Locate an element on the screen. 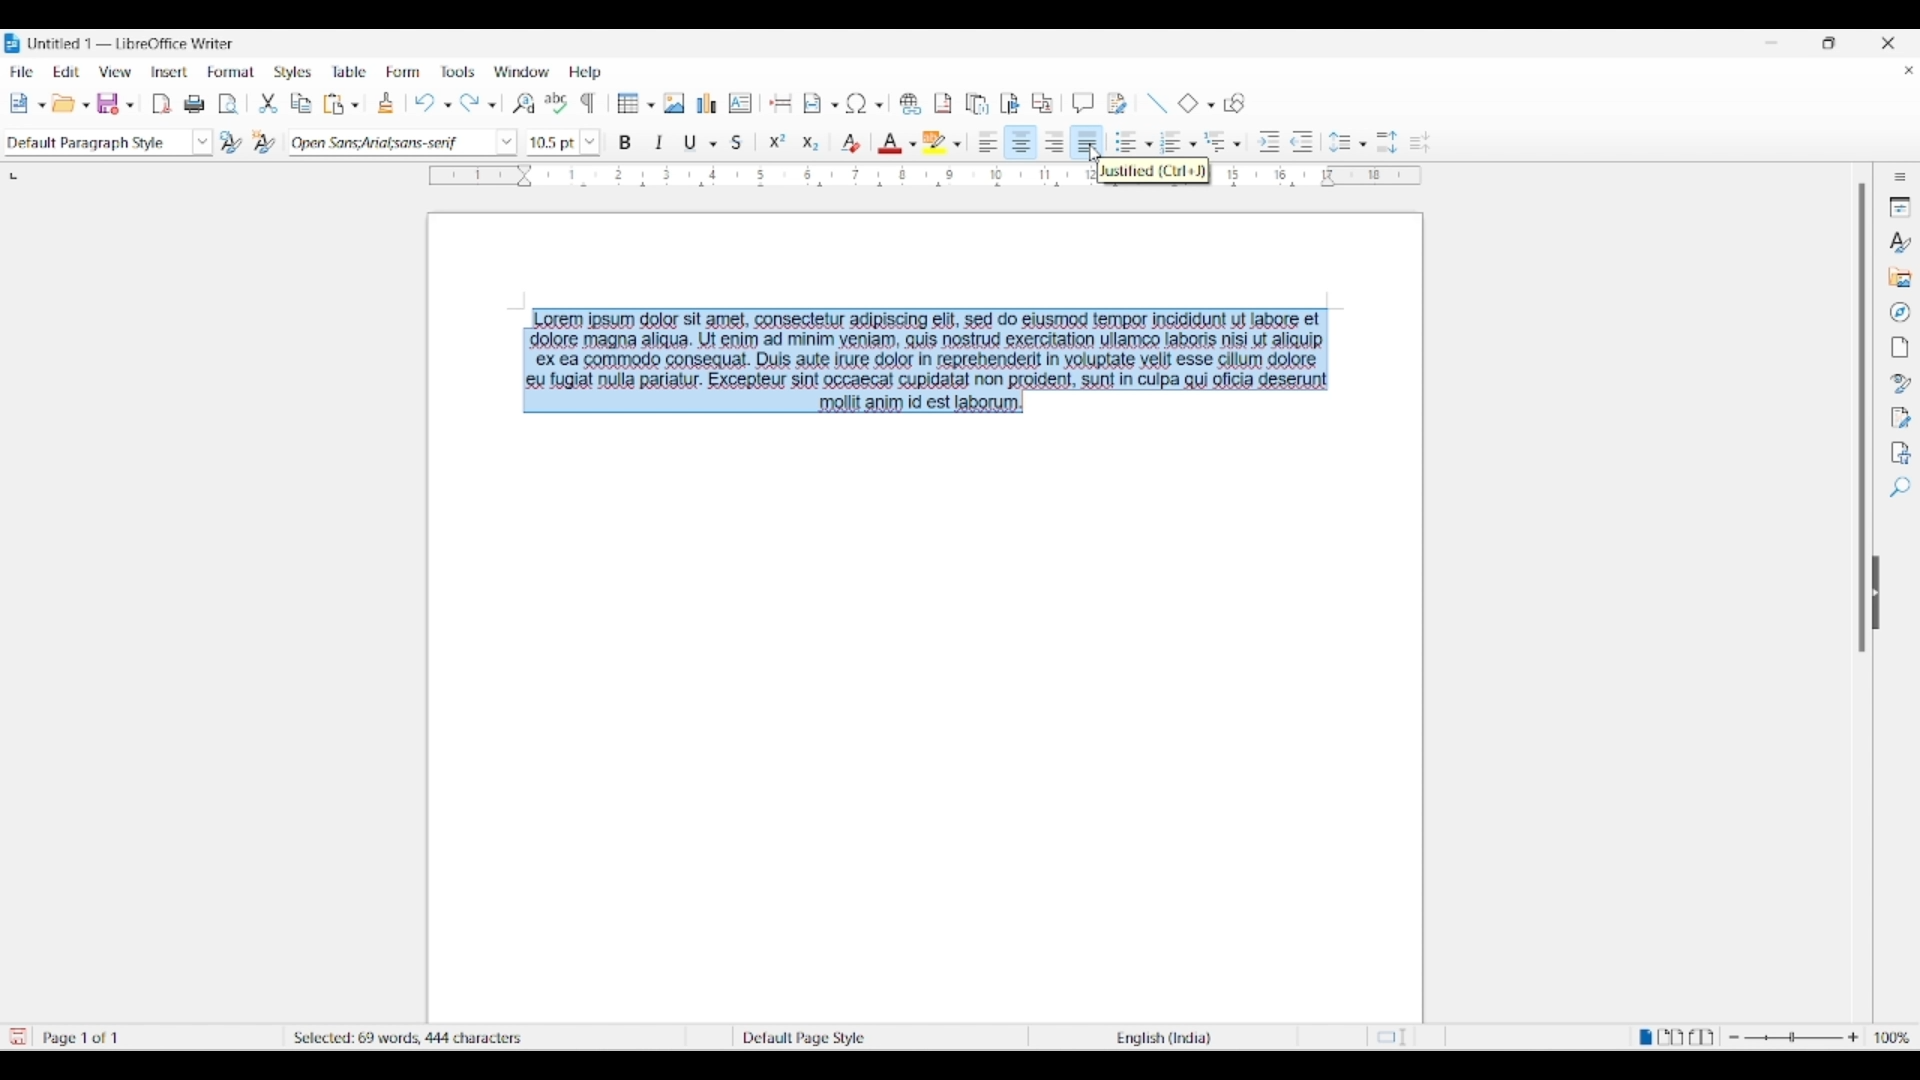 Image resolution: width=1920 pixels, height=1080 pixels. Selected line spacing is located at coordinates (1339, 142).